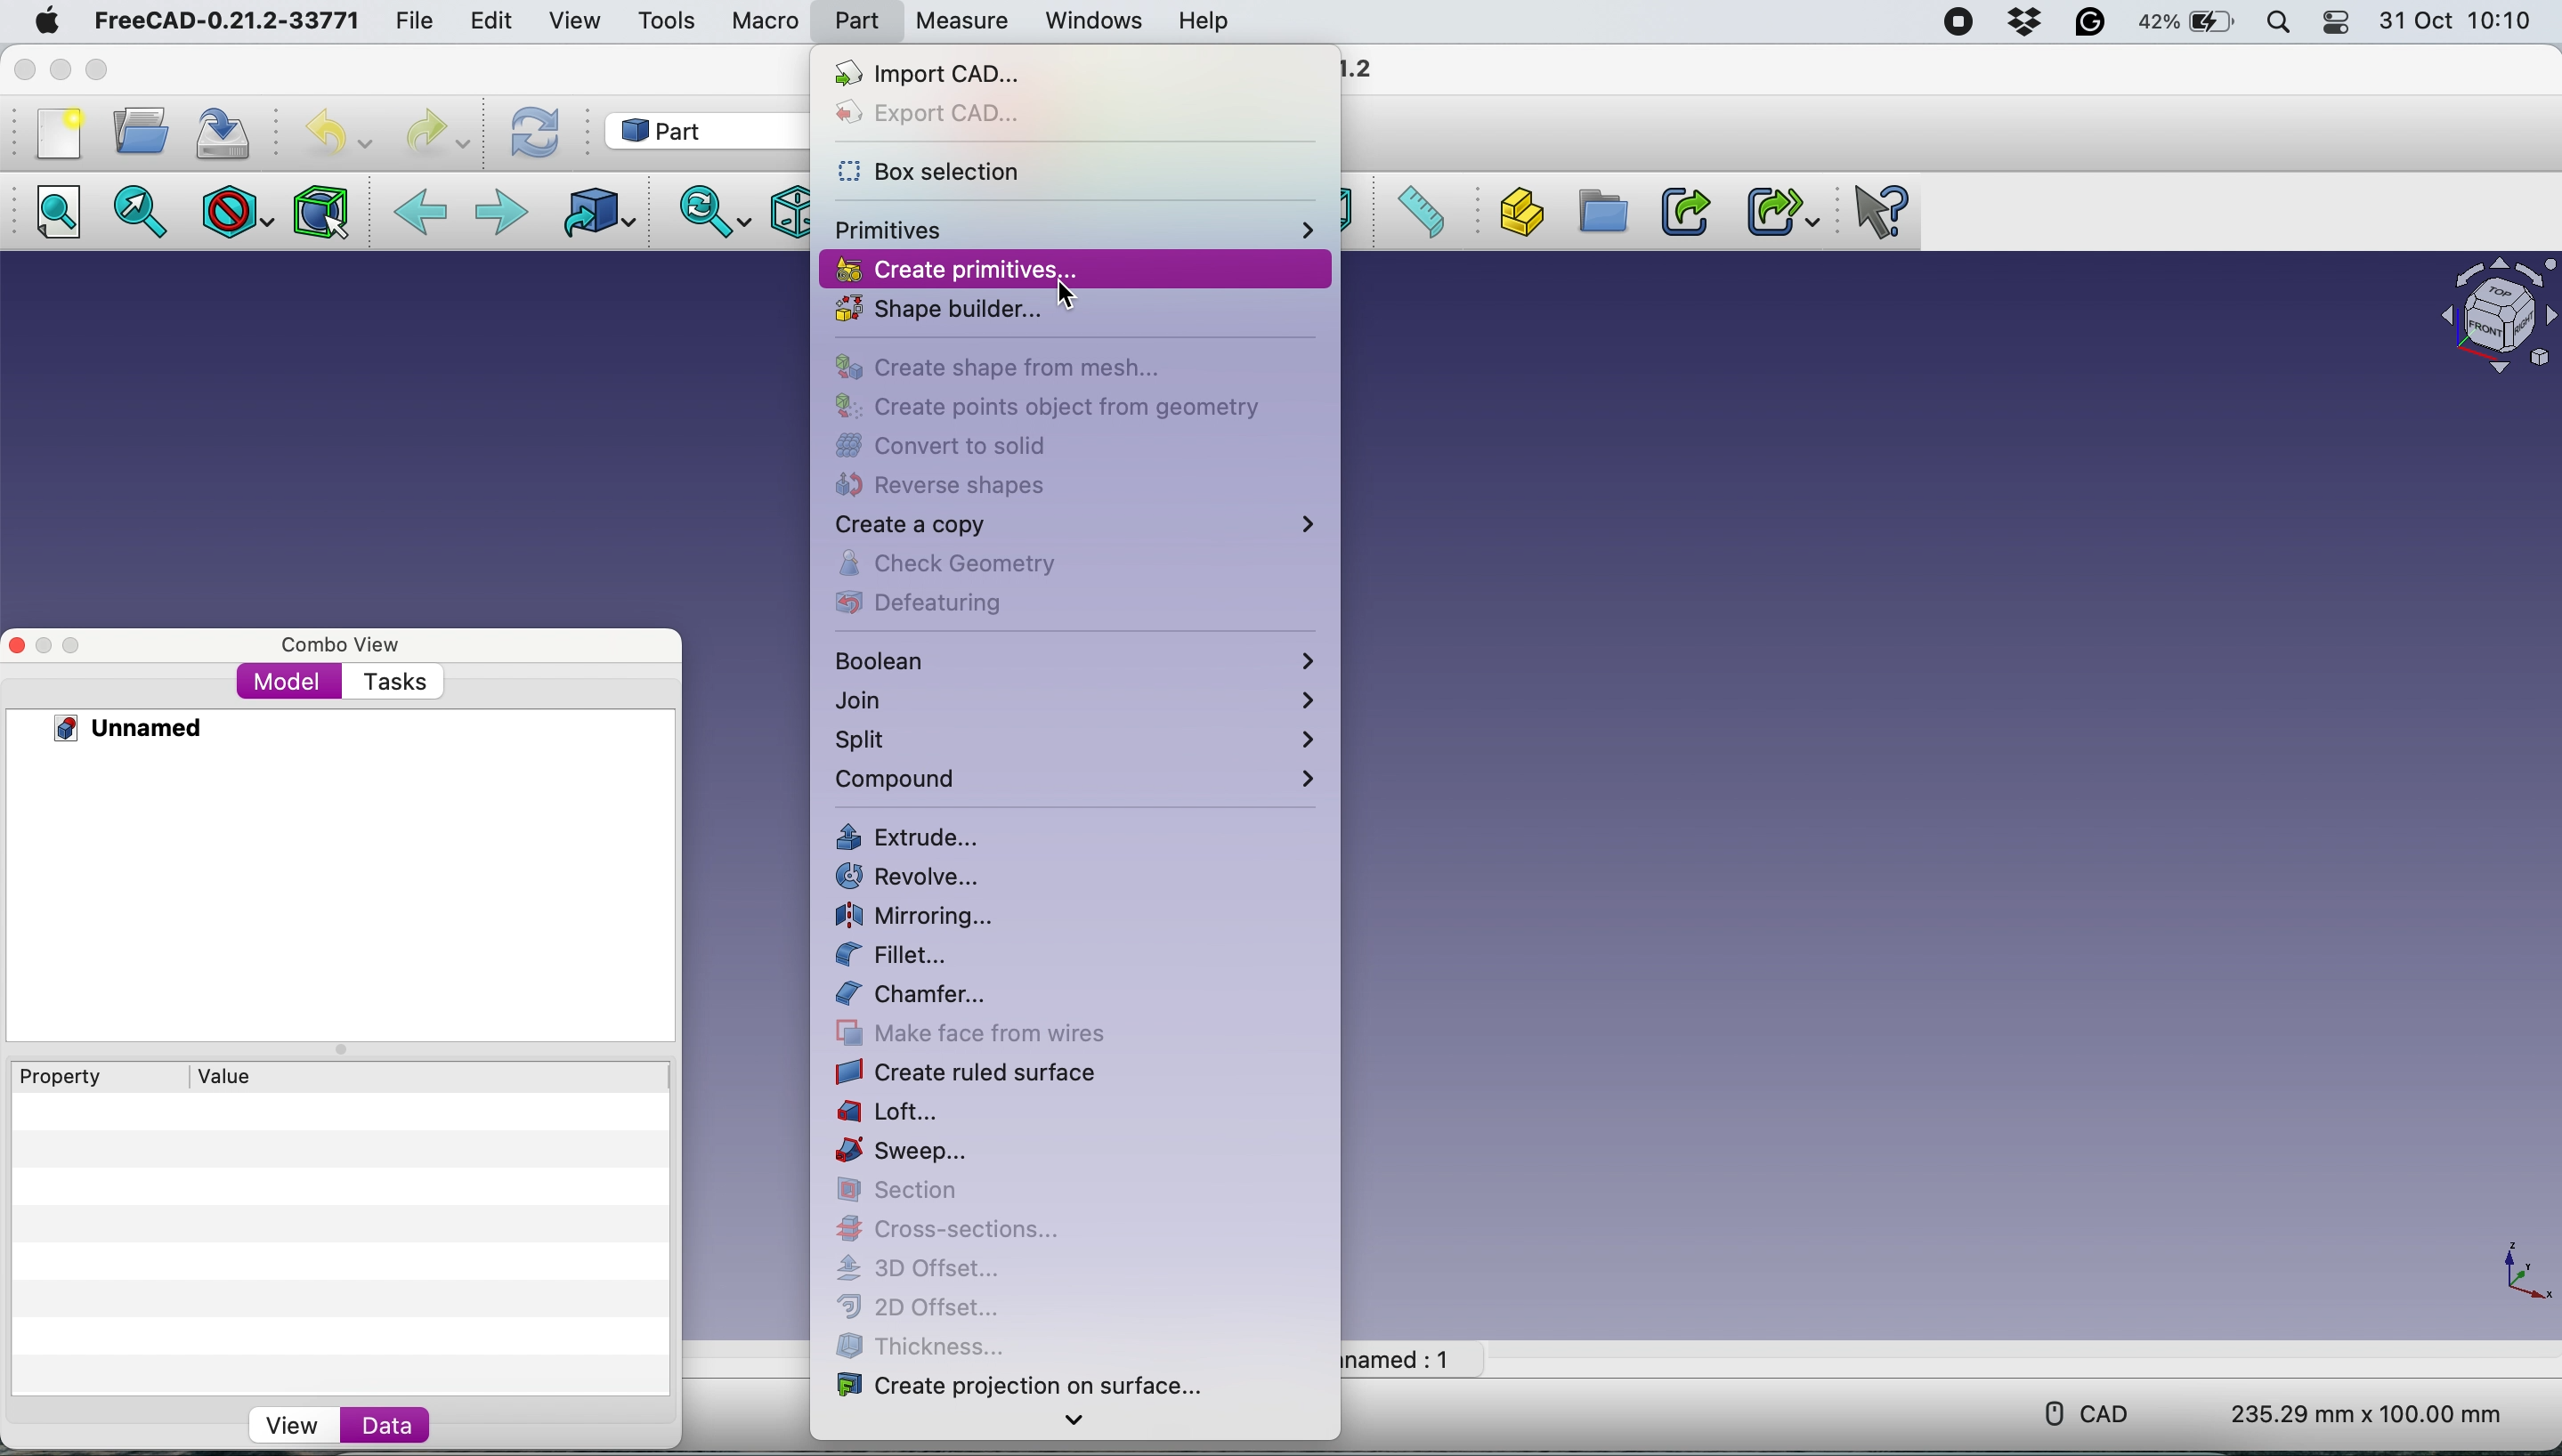  I want to click on Close, so click(17, 643).